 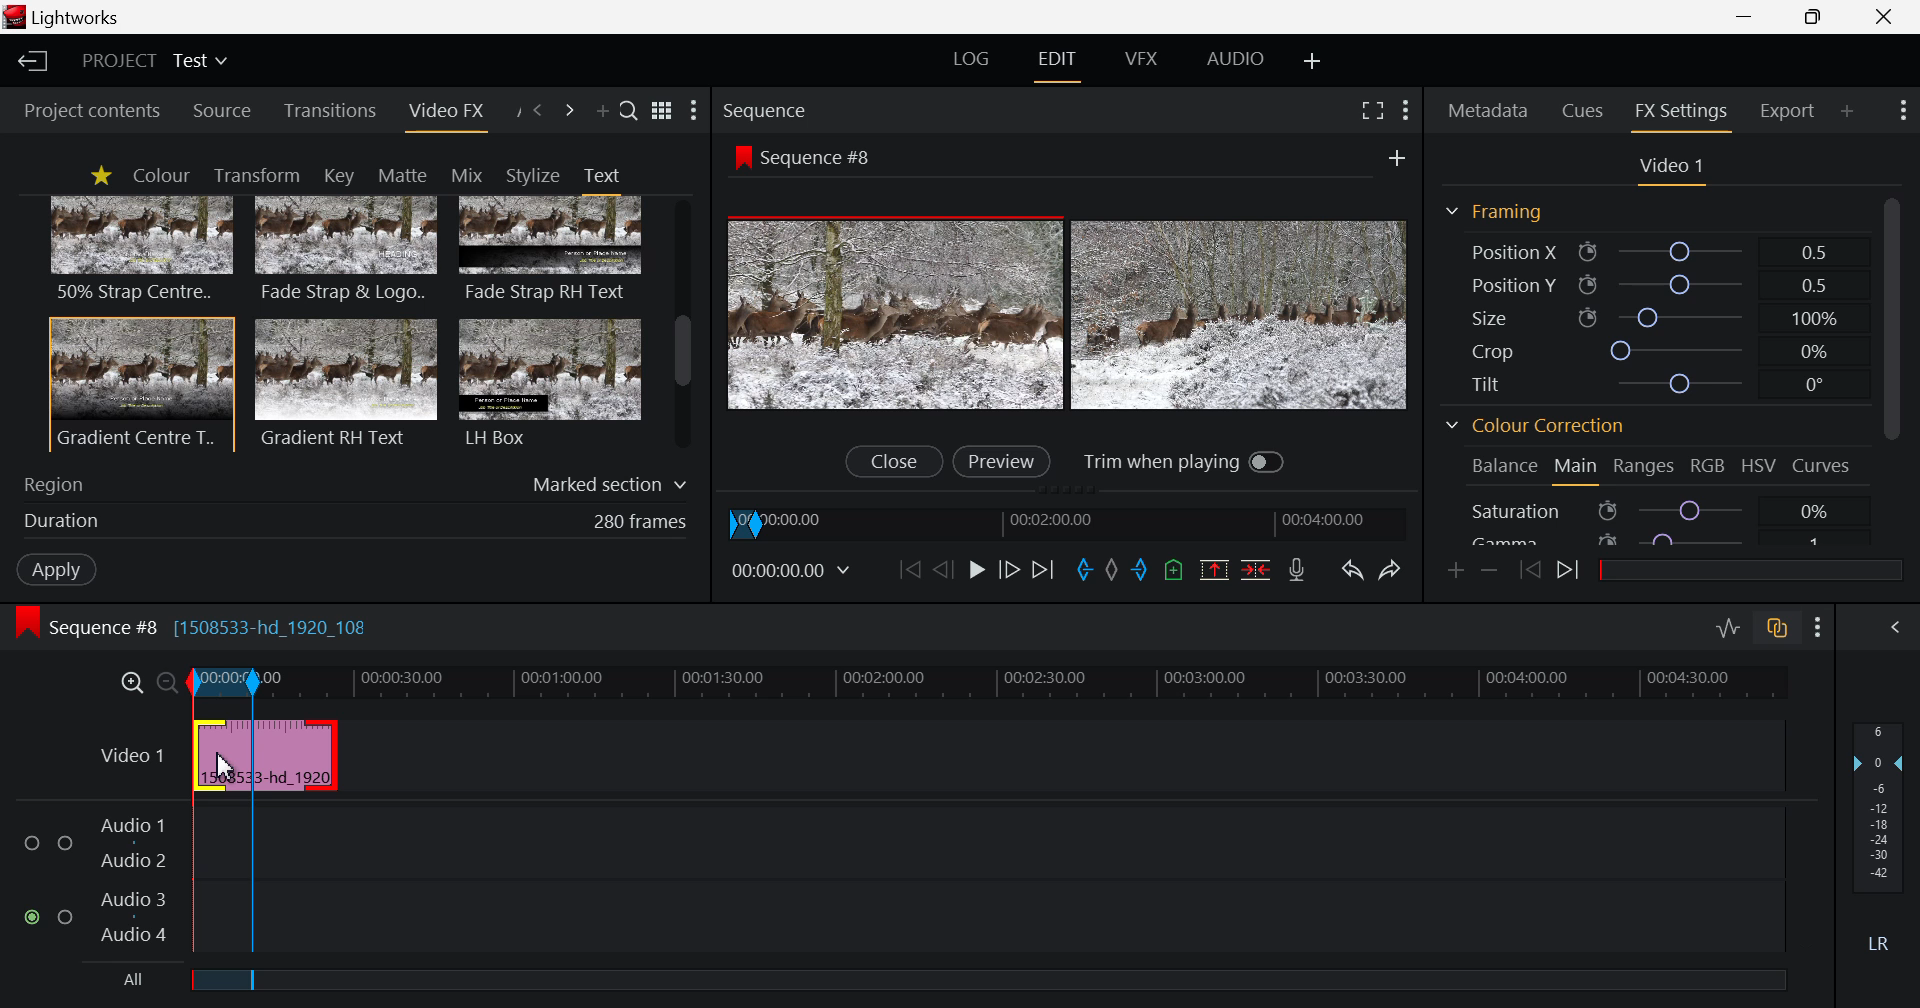 What do you see at coordinates (796, 571) in the screenshot?
I see `Frame Time` at bounding box center [796, 571].